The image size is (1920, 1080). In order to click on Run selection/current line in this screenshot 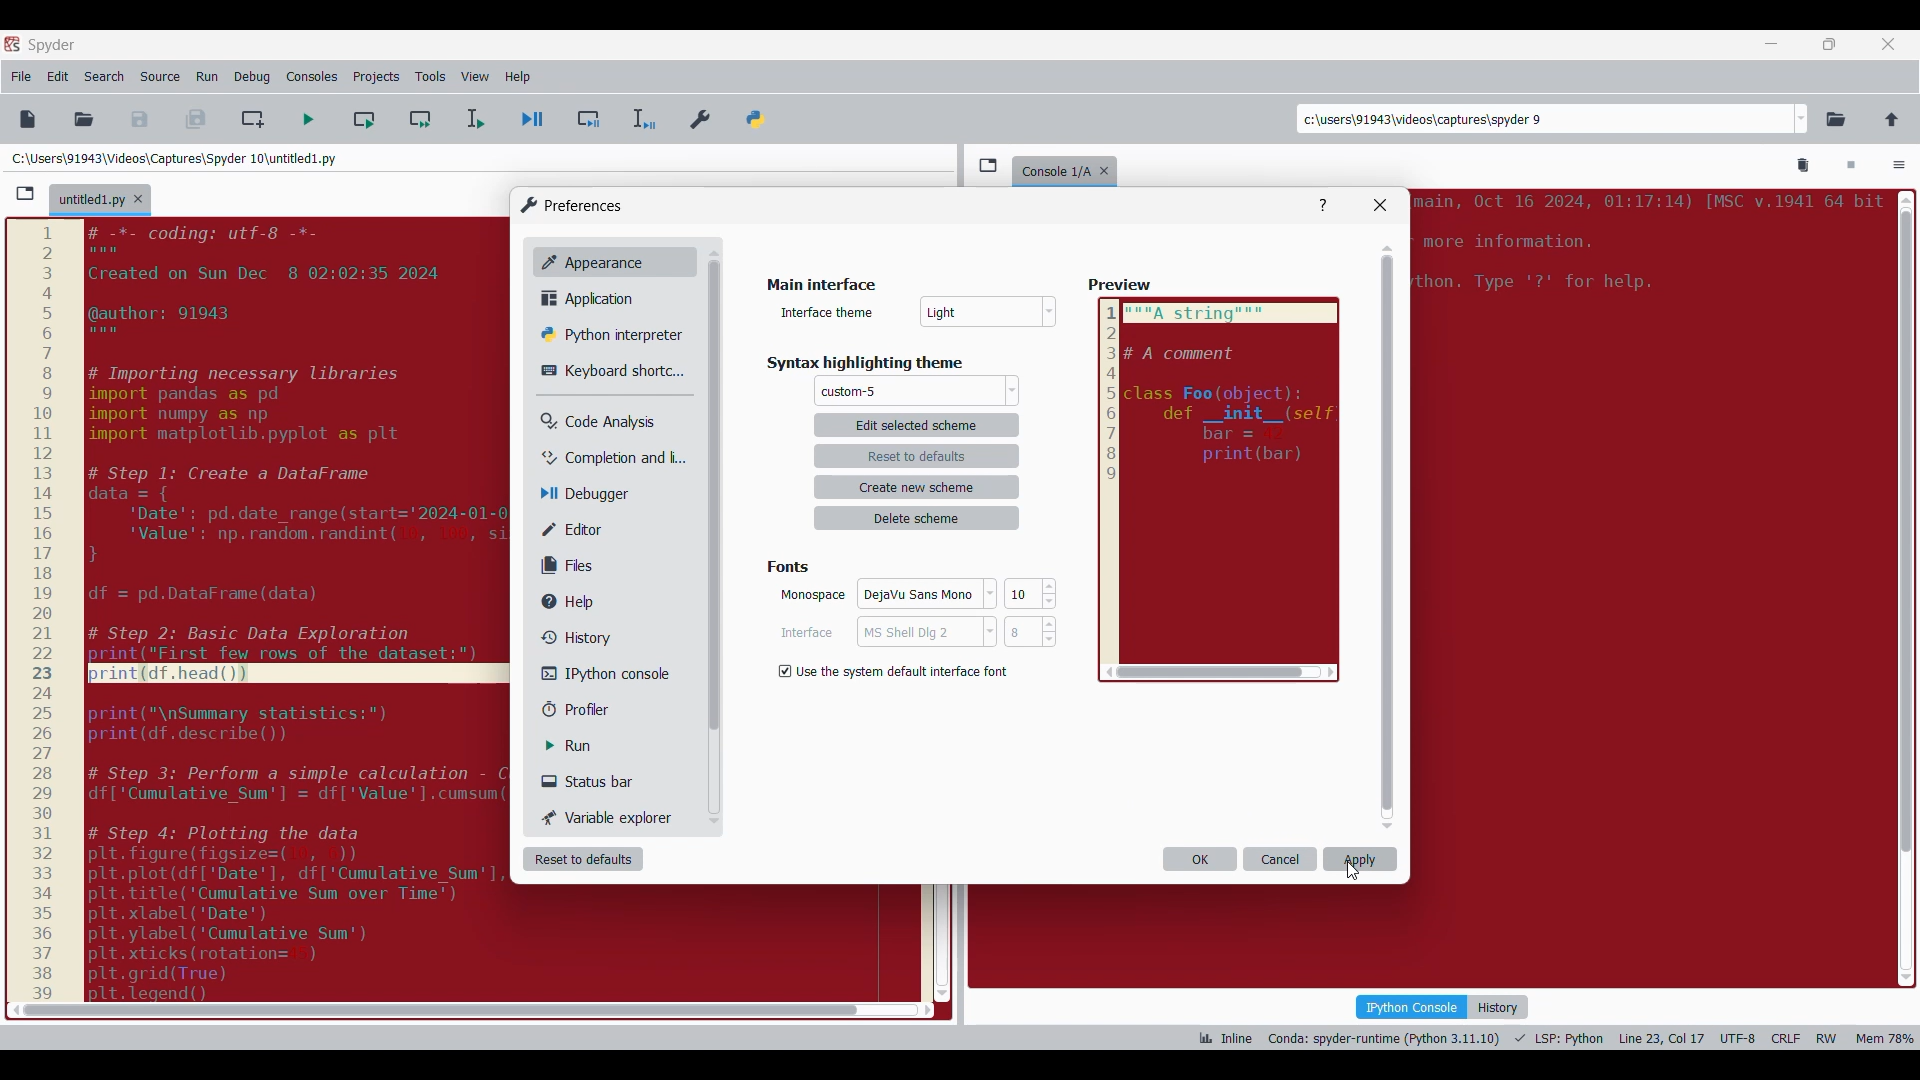, I will do `click(474, 119)`.